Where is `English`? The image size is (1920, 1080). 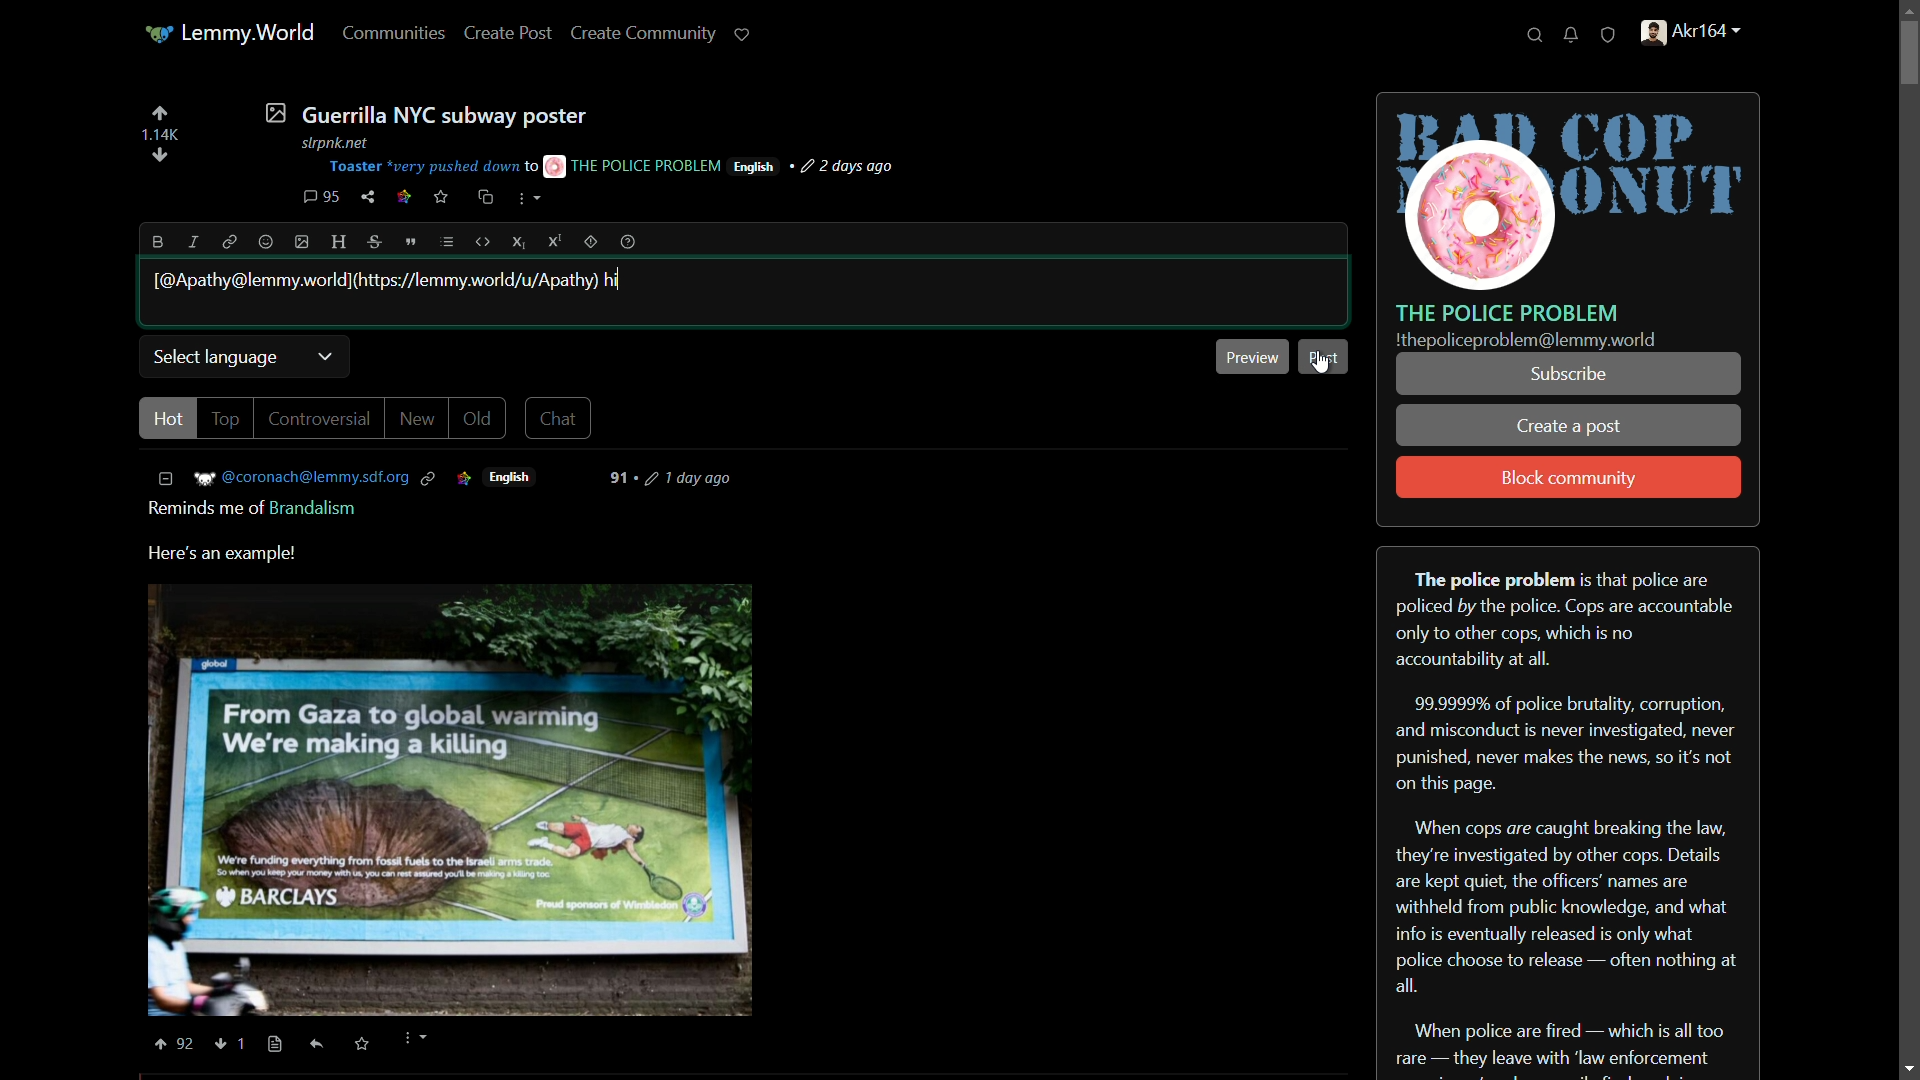
English is located at coordinates (513, 477).